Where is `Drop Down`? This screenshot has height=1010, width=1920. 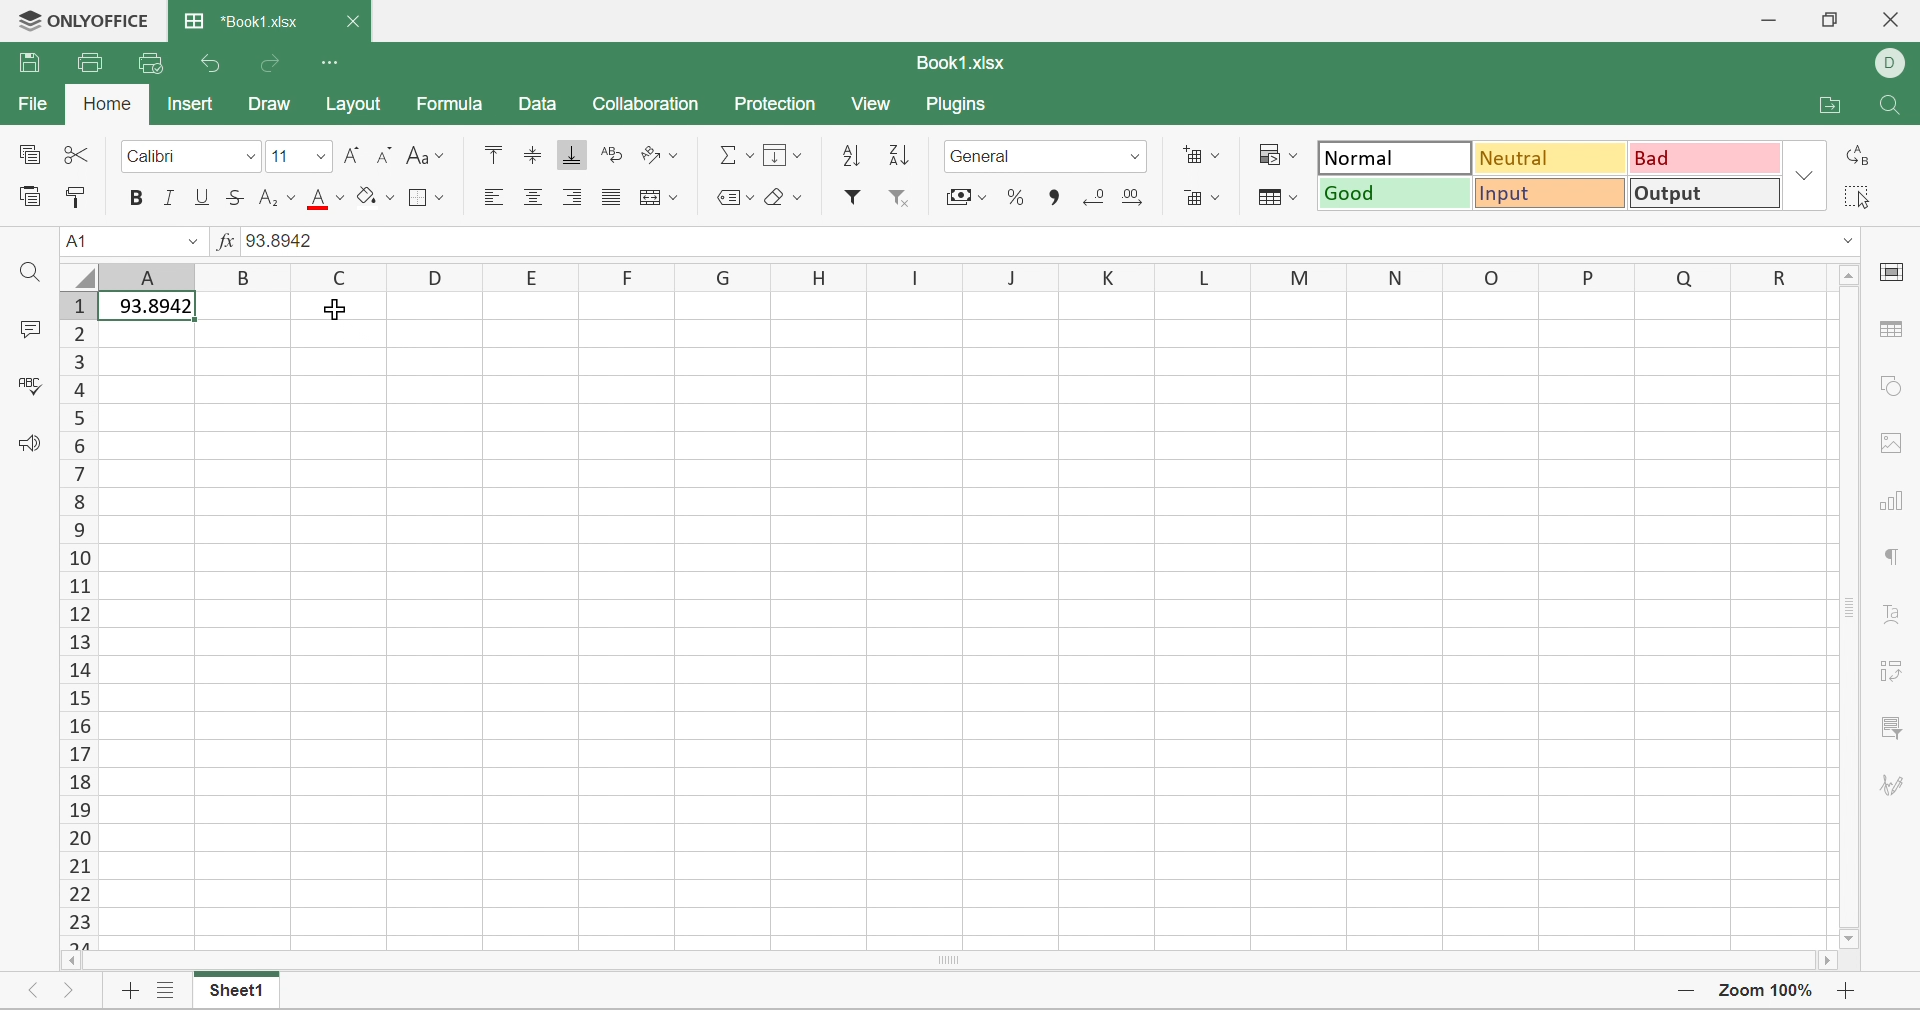
Drop Down is located at coordinates (319, 155).